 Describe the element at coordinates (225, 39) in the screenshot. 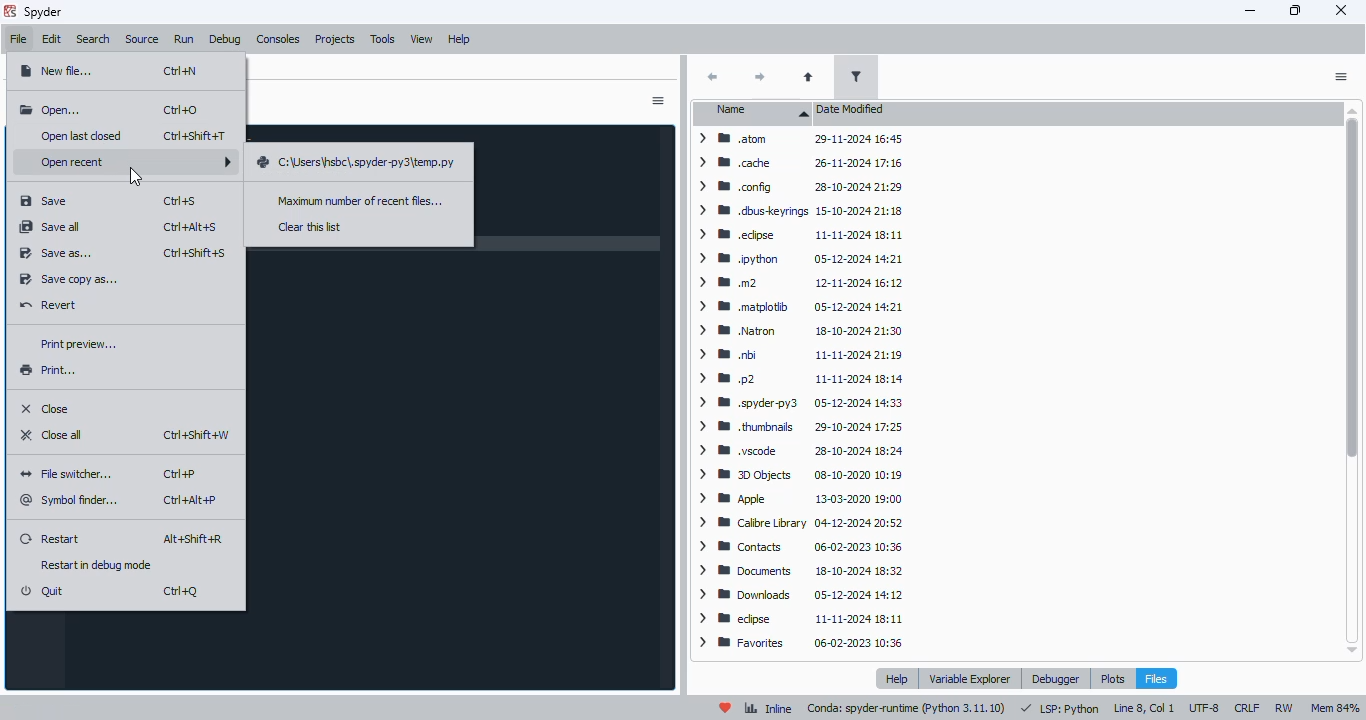

I see `debug` at that location.